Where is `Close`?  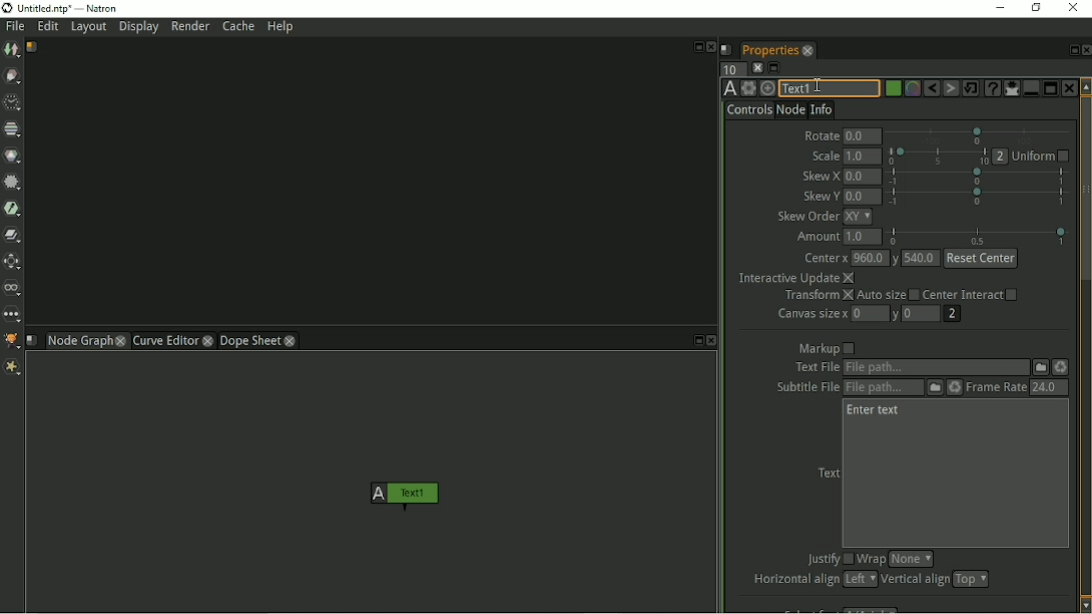 Close is located at coordinates (711, 47).